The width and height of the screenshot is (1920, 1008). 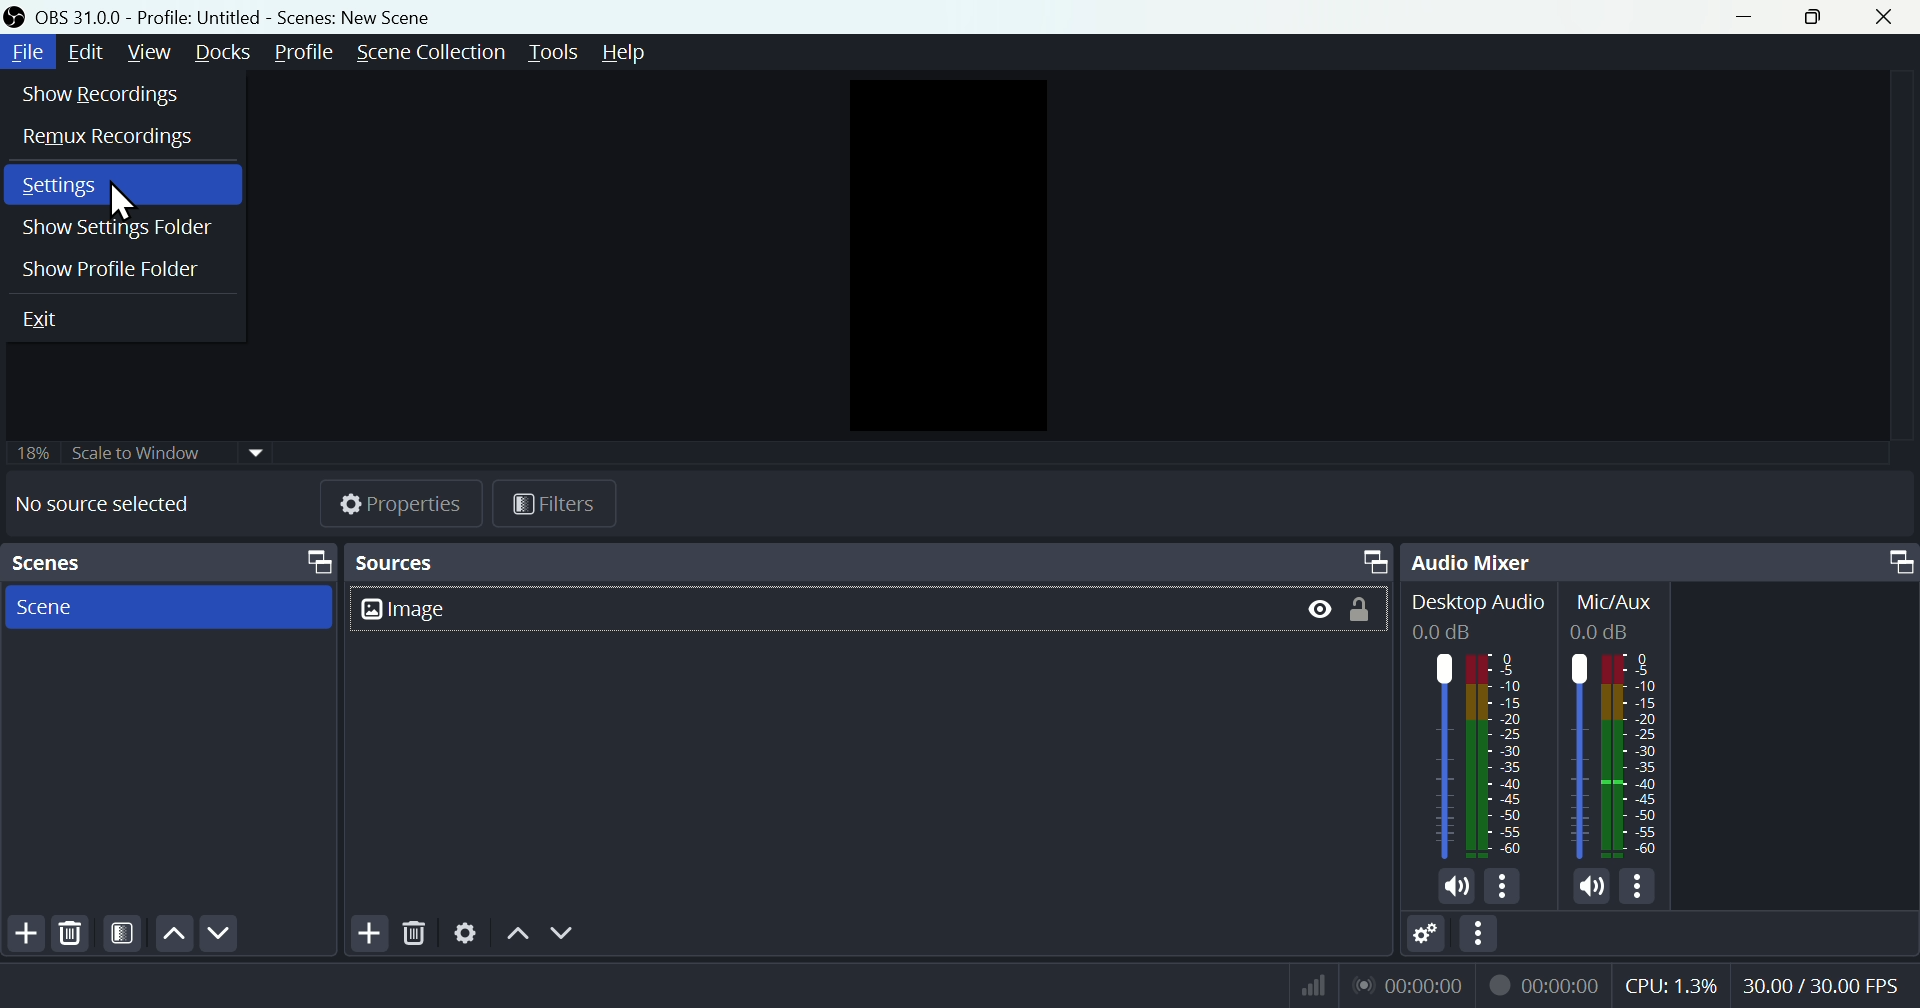 What do you see at coordinates (436, 55) in the screenshot?
I see `Scene collection` at bounding box center [436, 55].